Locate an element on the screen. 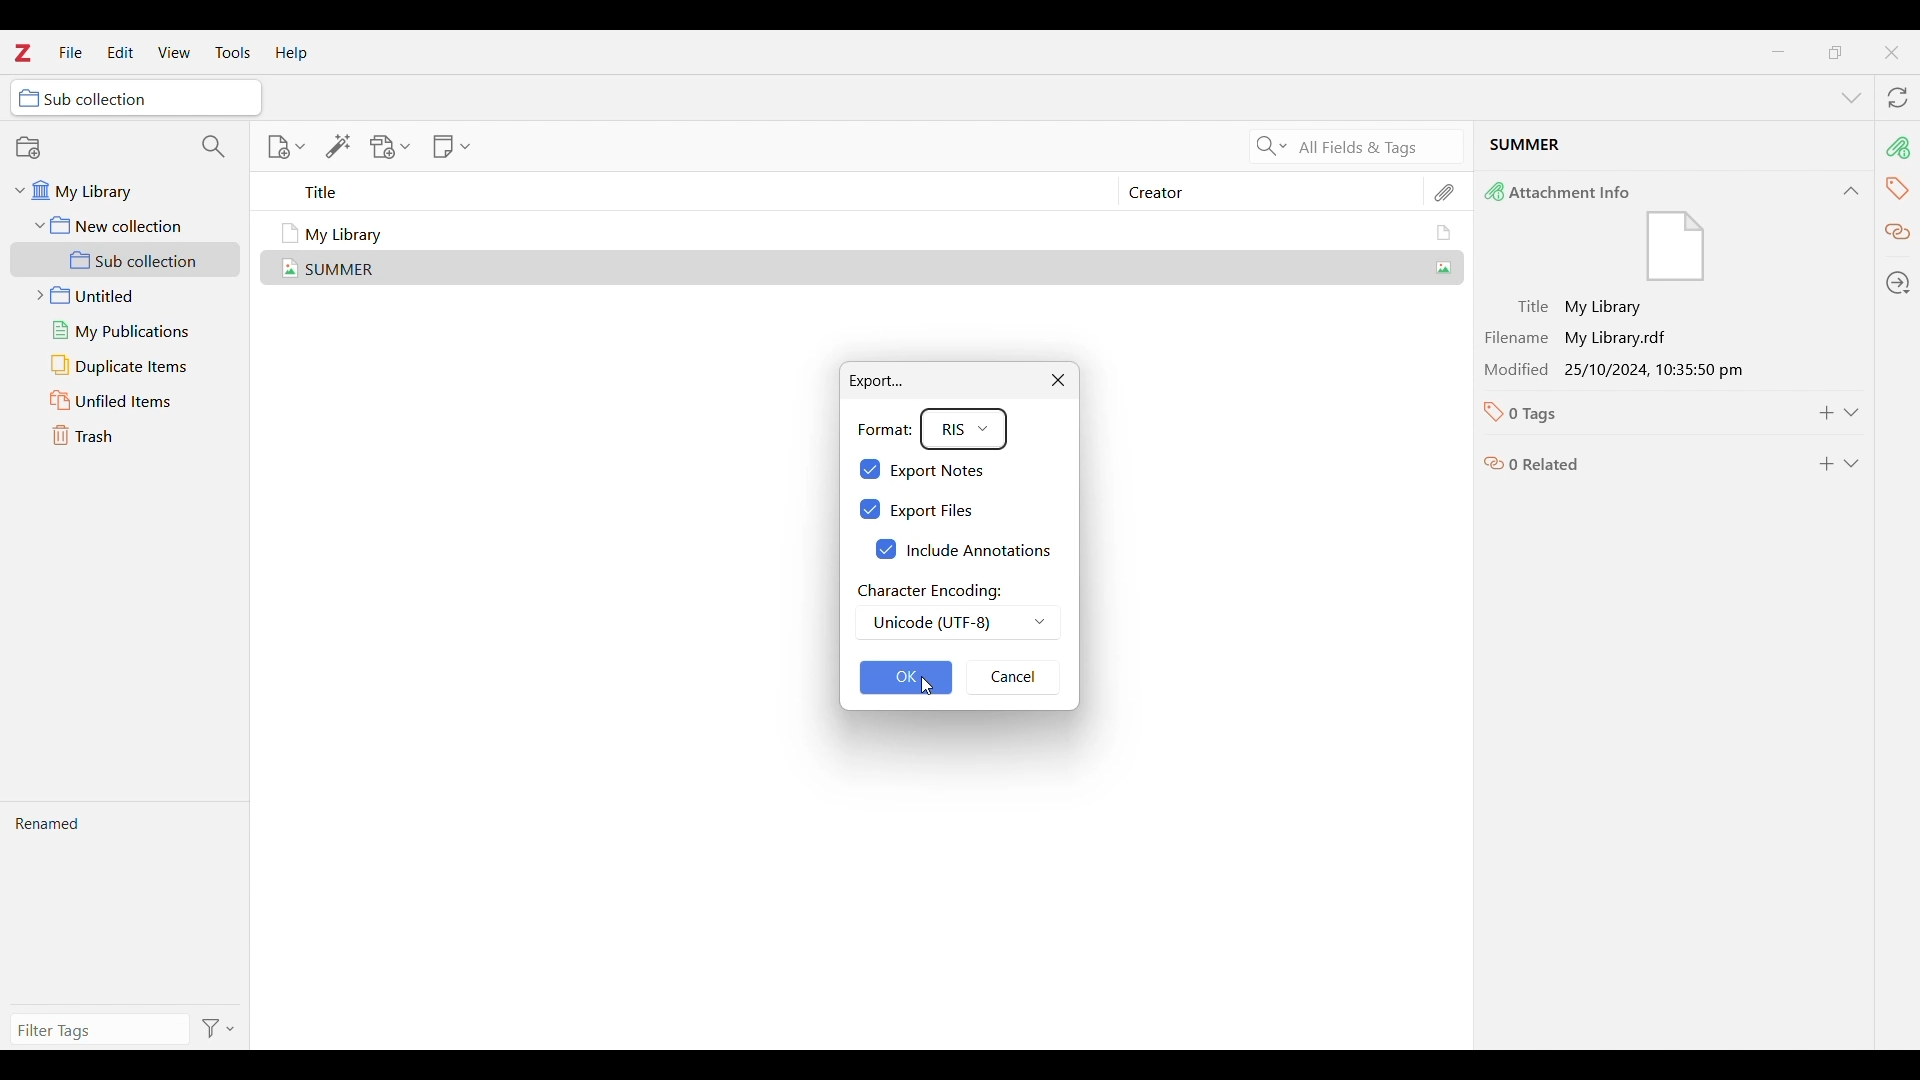 Image resolution: width=1920 pixels, height=1080 pixels. Edit menu is located at coordinates (120, 52).